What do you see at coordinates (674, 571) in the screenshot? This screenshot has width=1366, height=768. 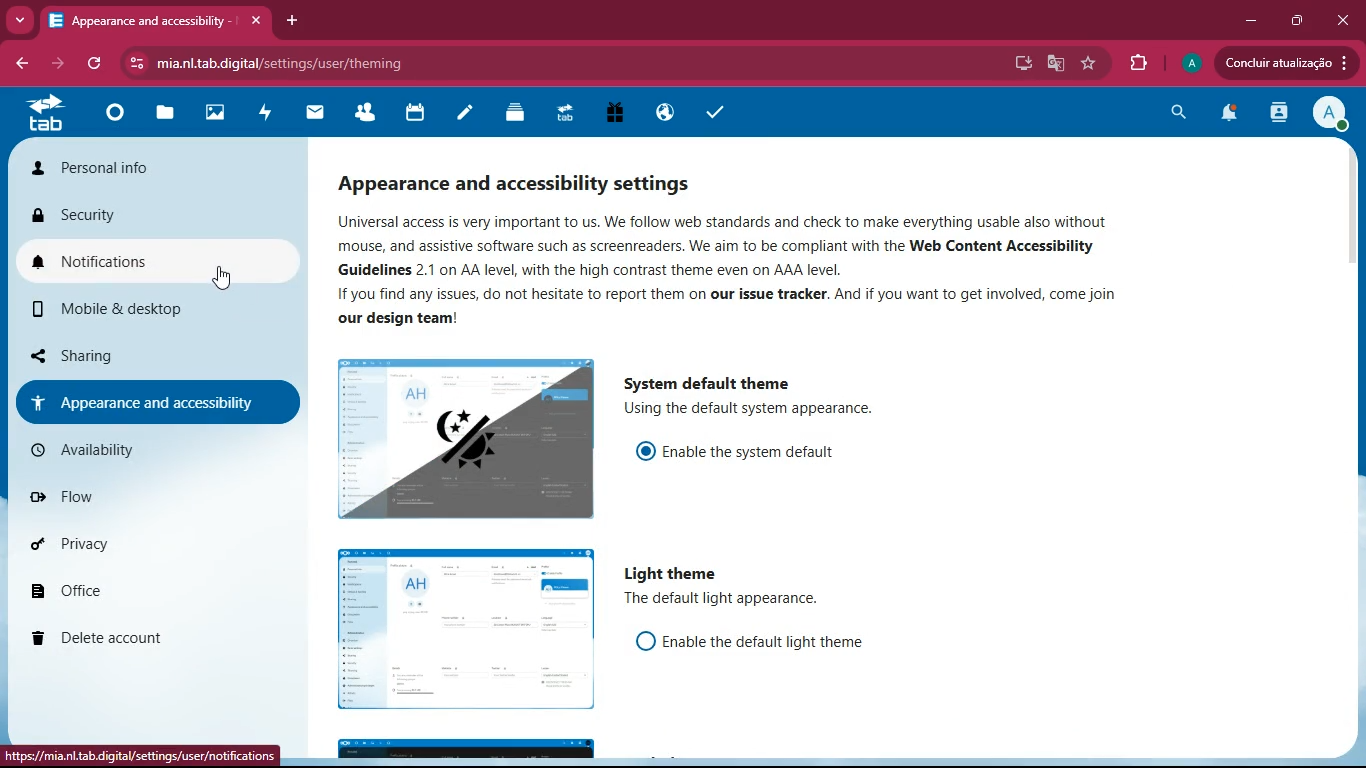 I see `light theme` at bounding box center [674, 571].